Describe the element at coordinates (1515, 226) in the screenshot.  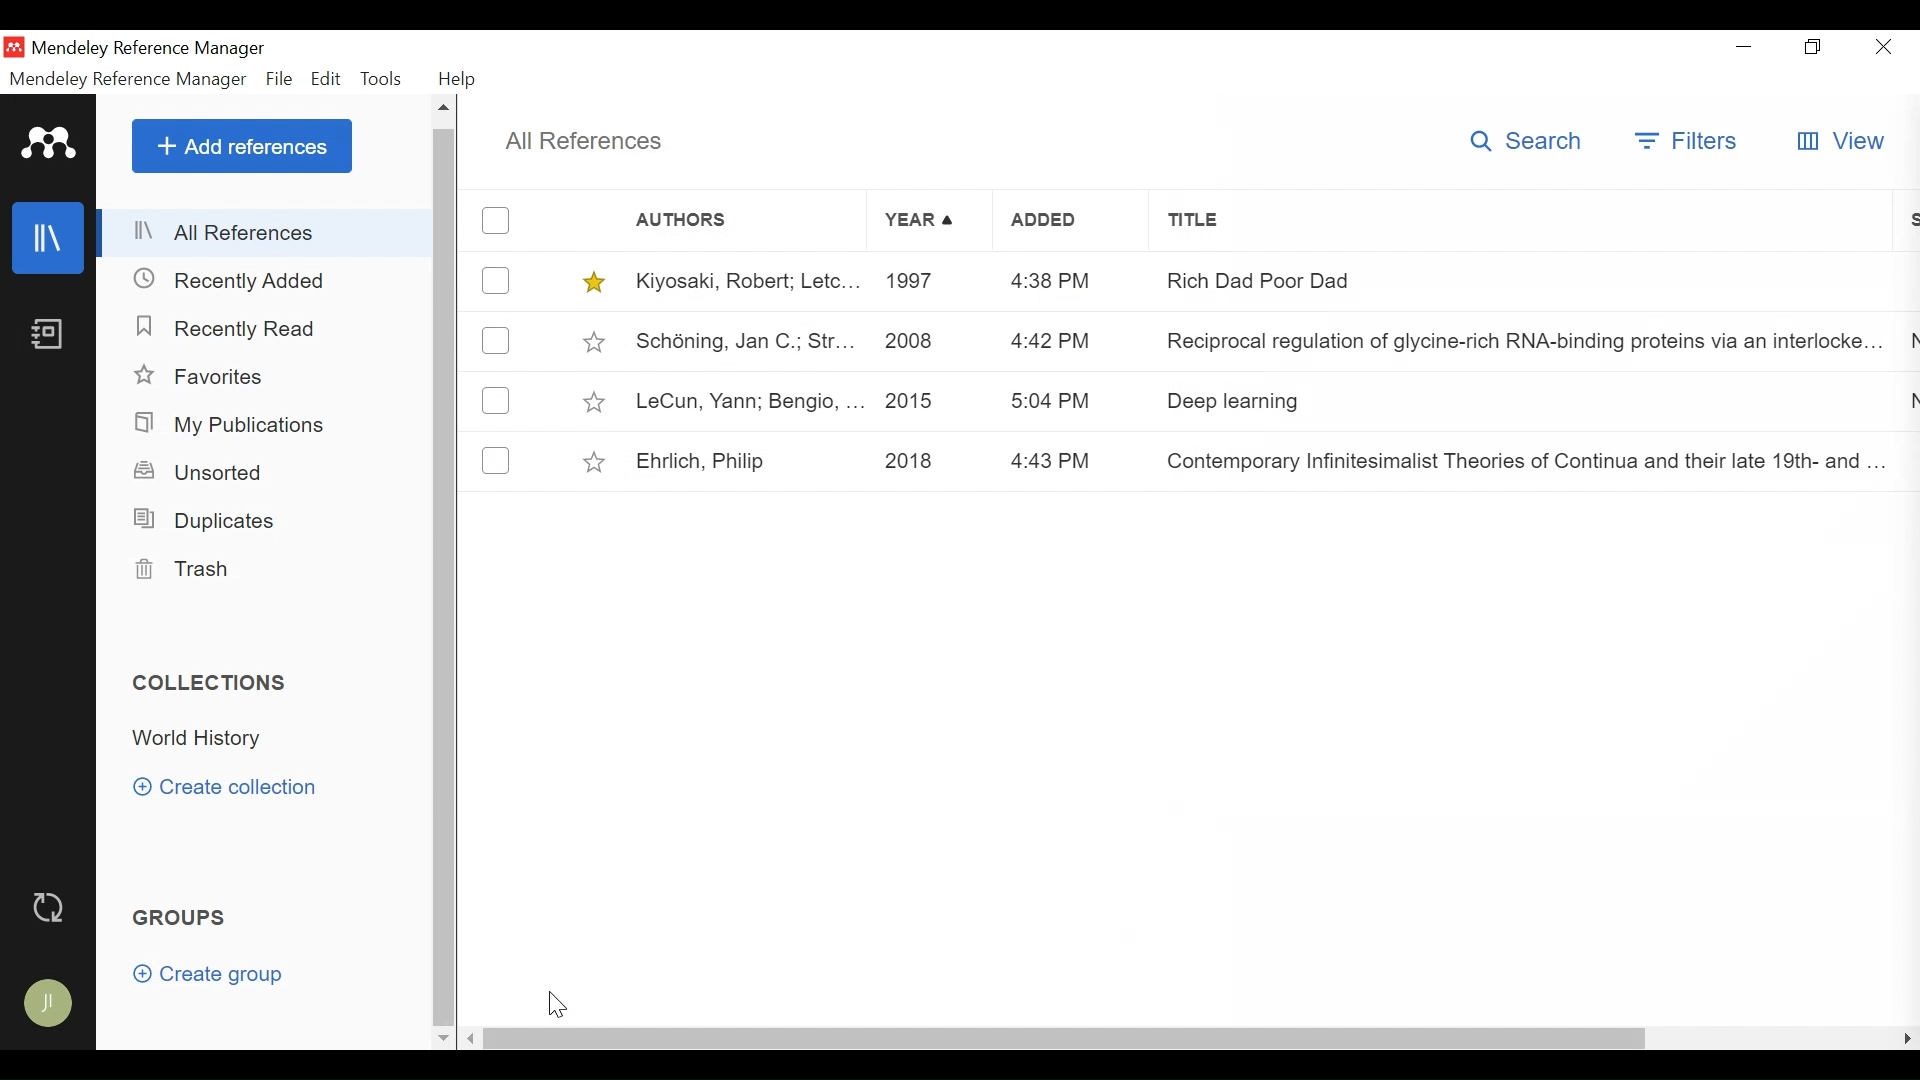
I see `Title` at that location.